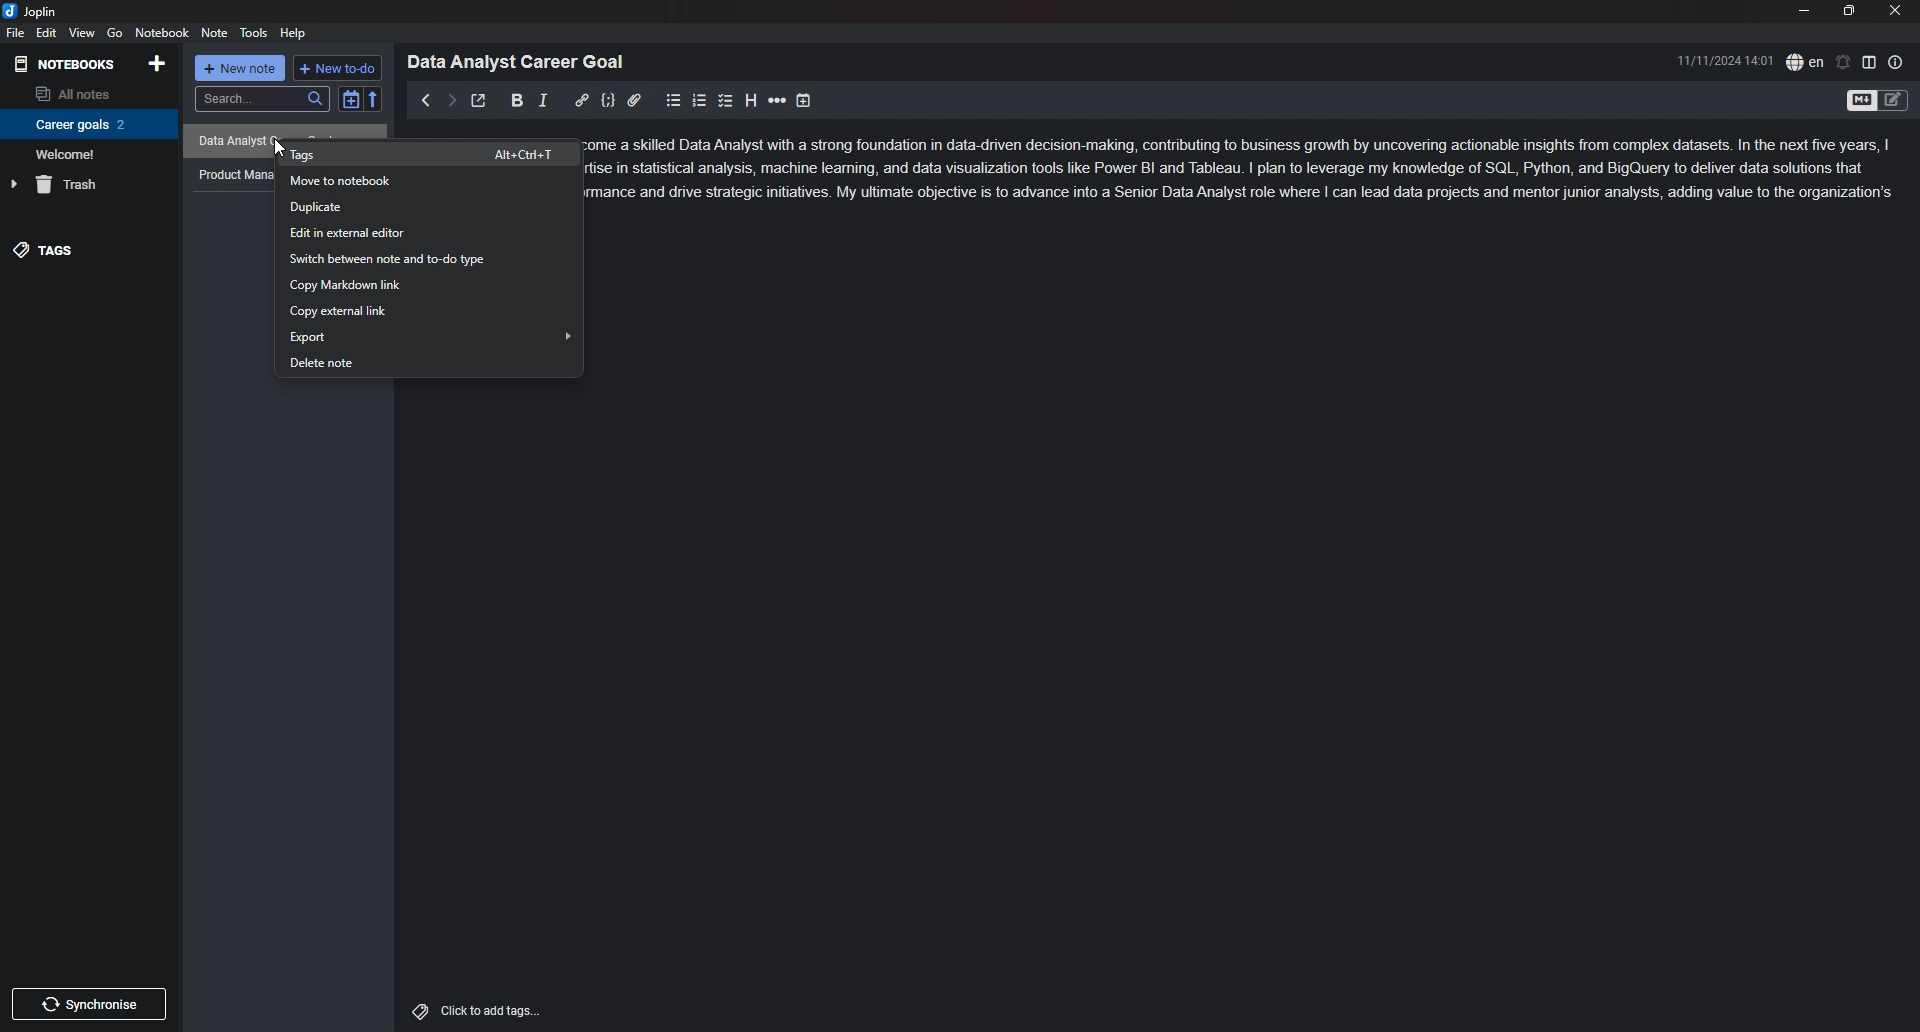  I want to click on italic, so click(543, 101).